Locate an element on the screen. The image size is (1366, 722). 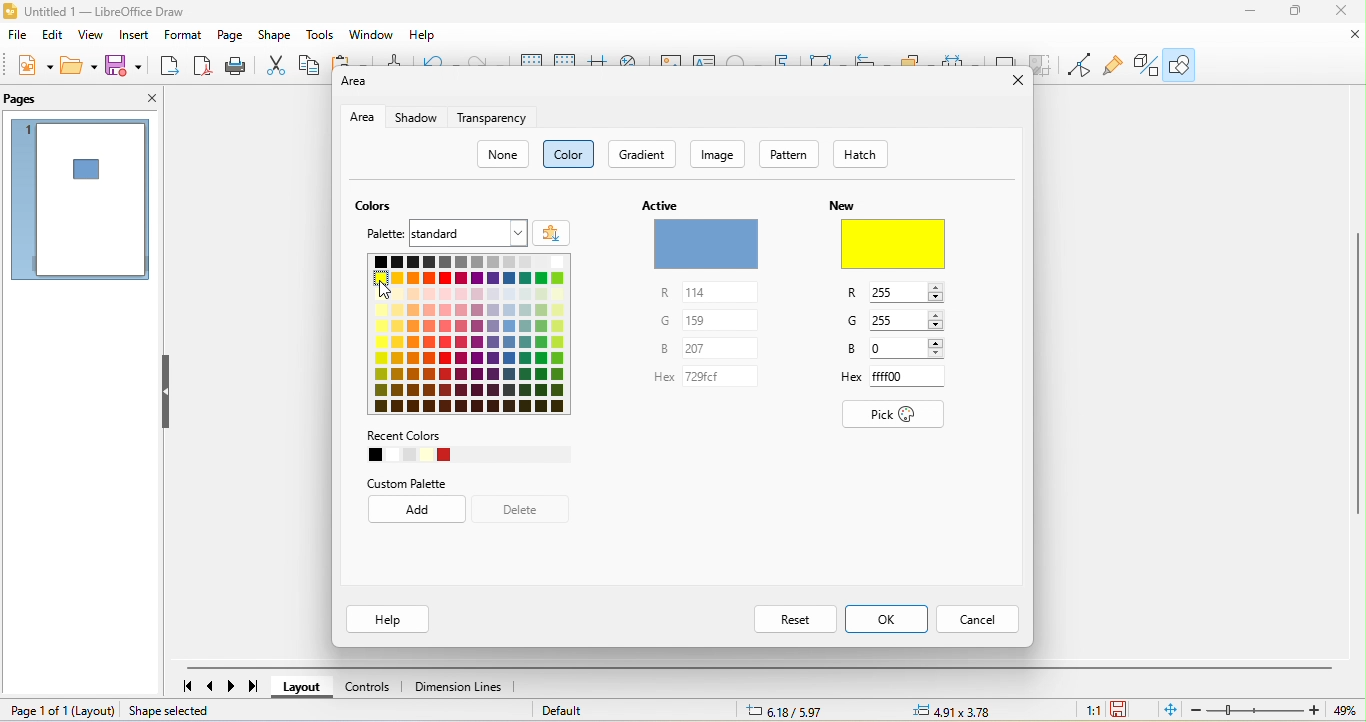
print is located at coordinates (240, 68).